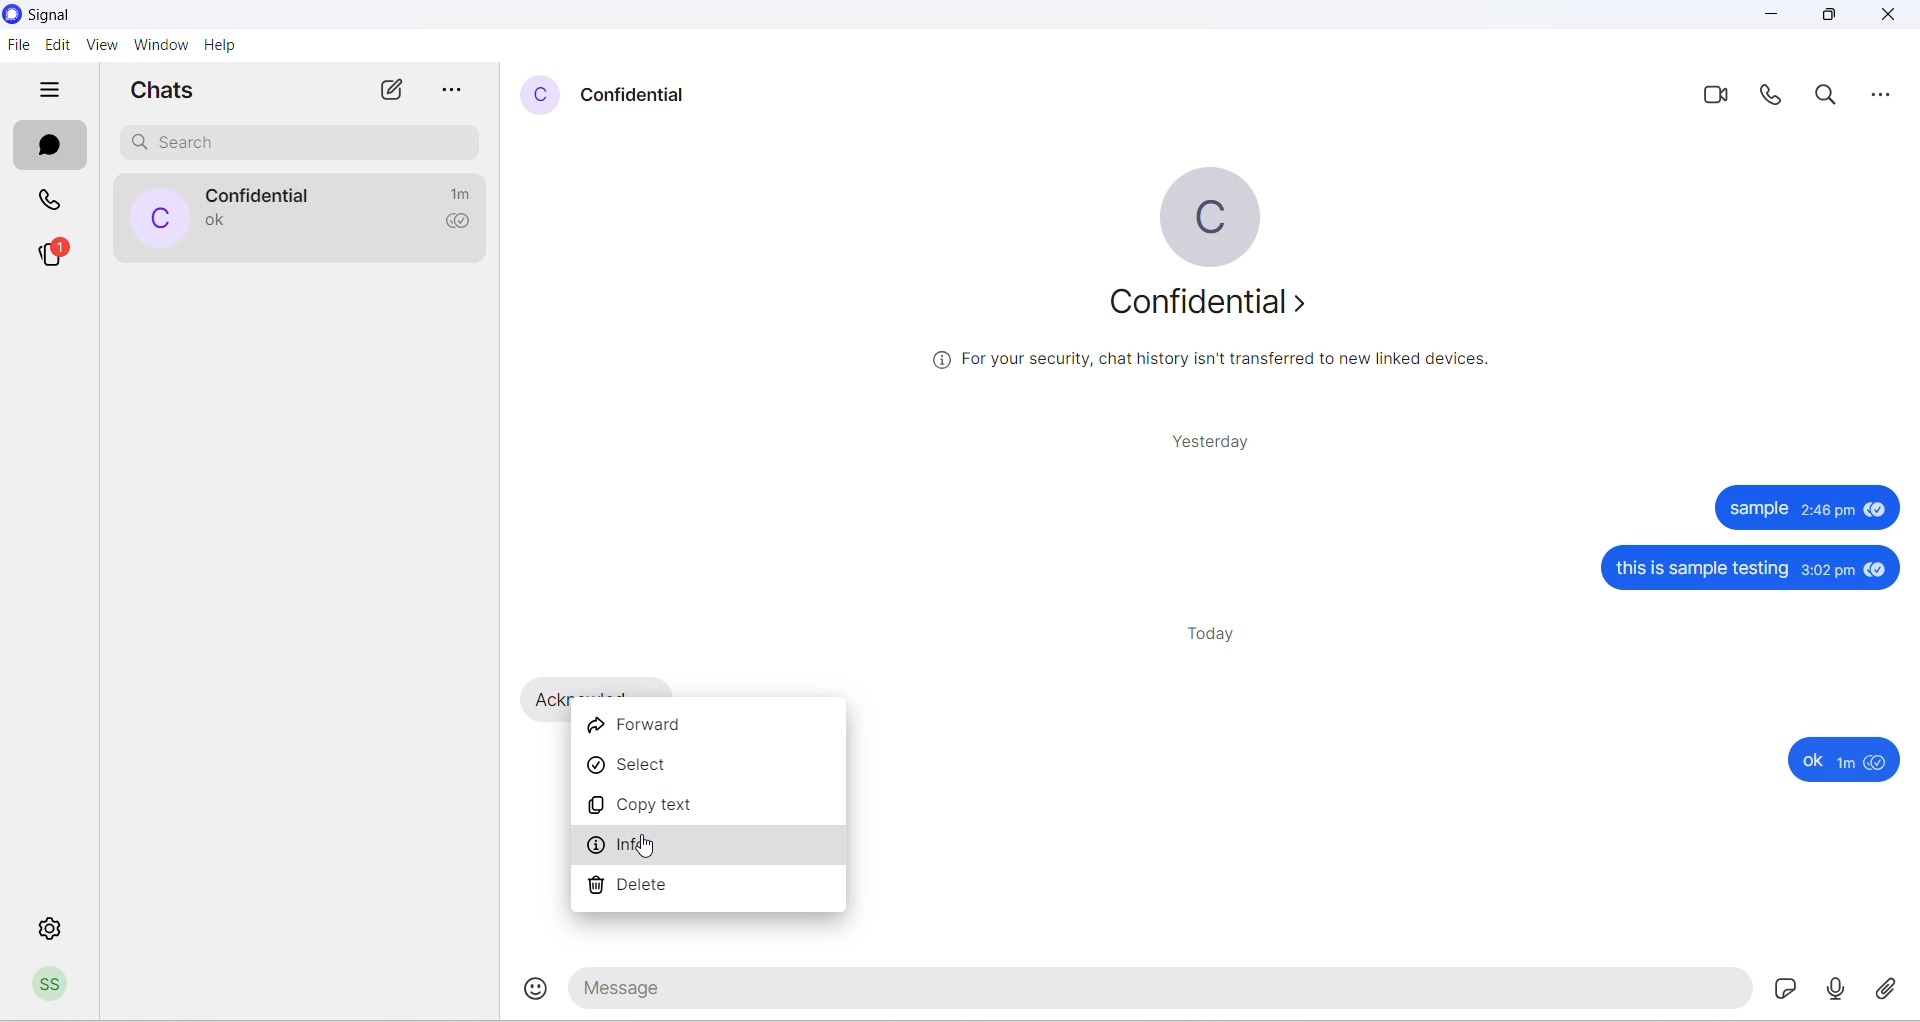  What do you see at coordinates (158, 216) in the screenshot?
I see `profile picture` at bounding box center [158, 216].